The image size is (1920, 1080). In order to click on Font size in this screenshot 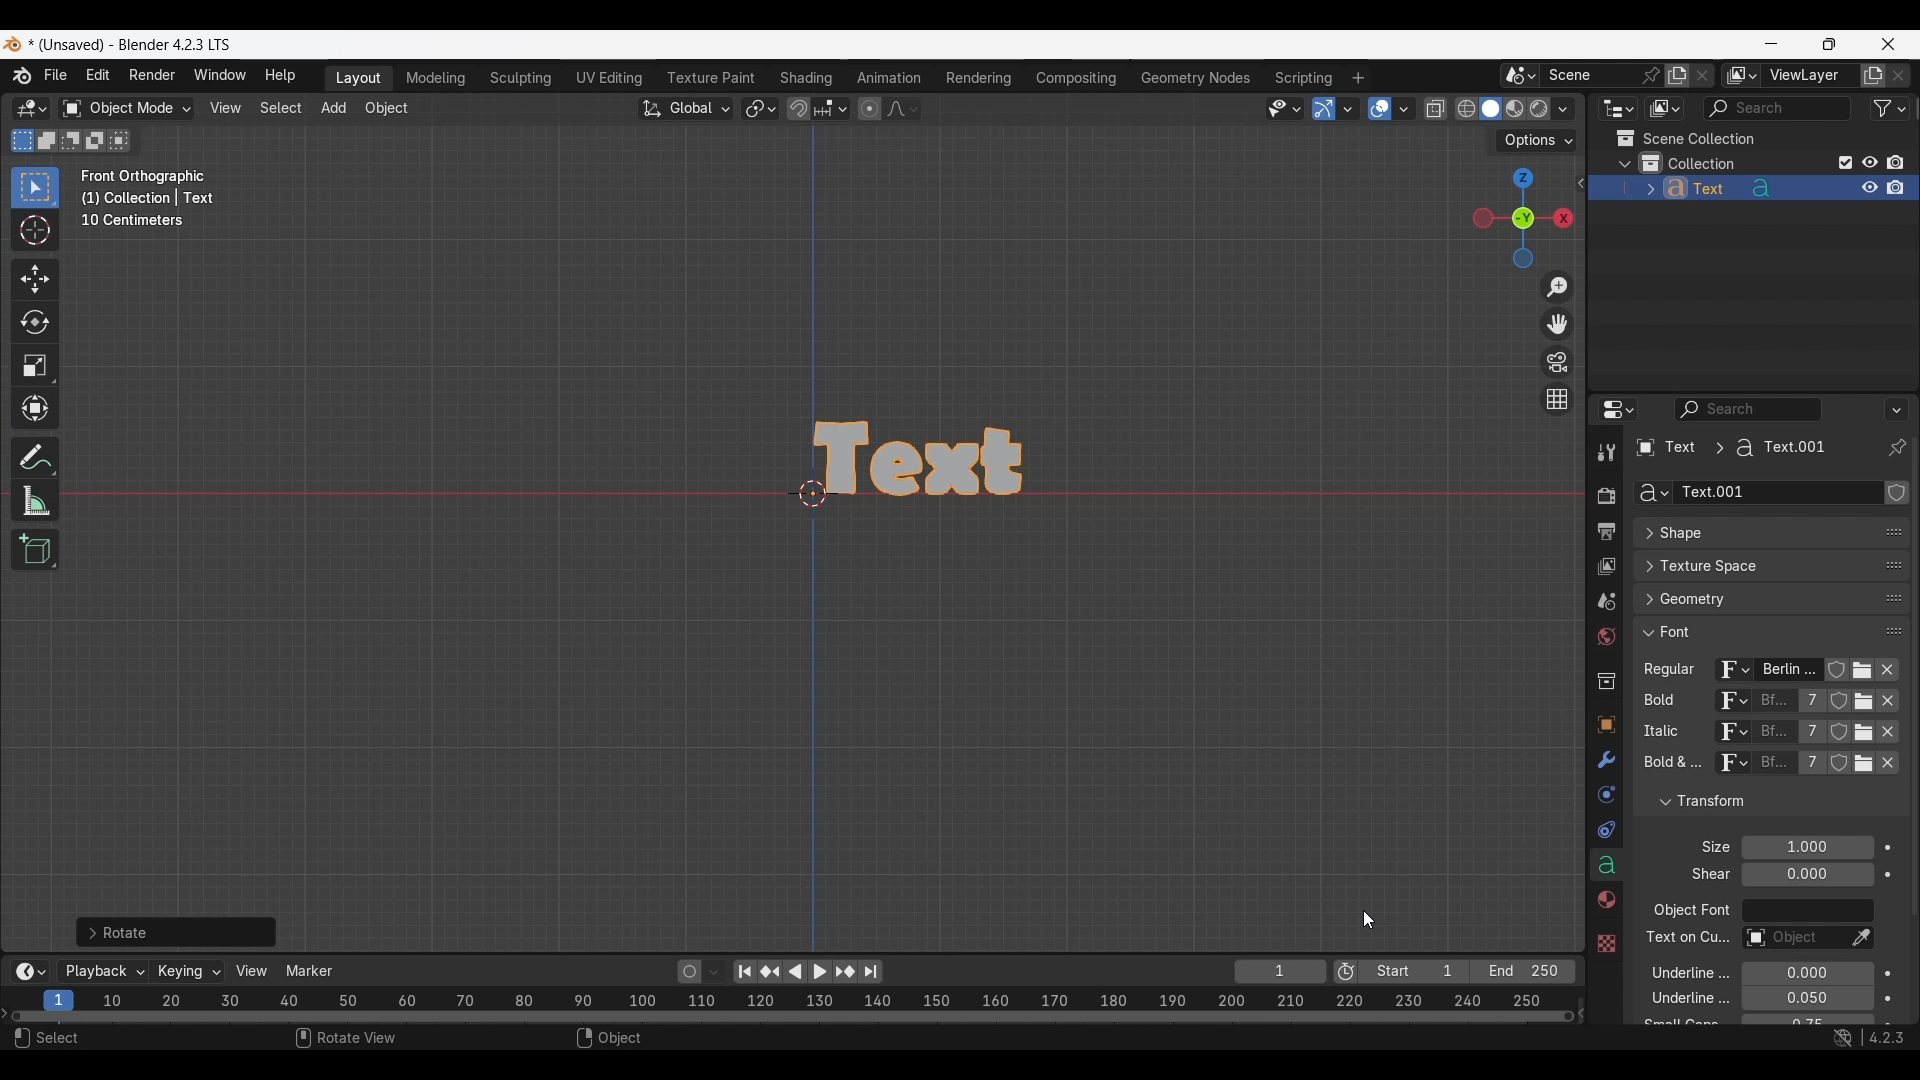, I will do `click(1809, 848)`.